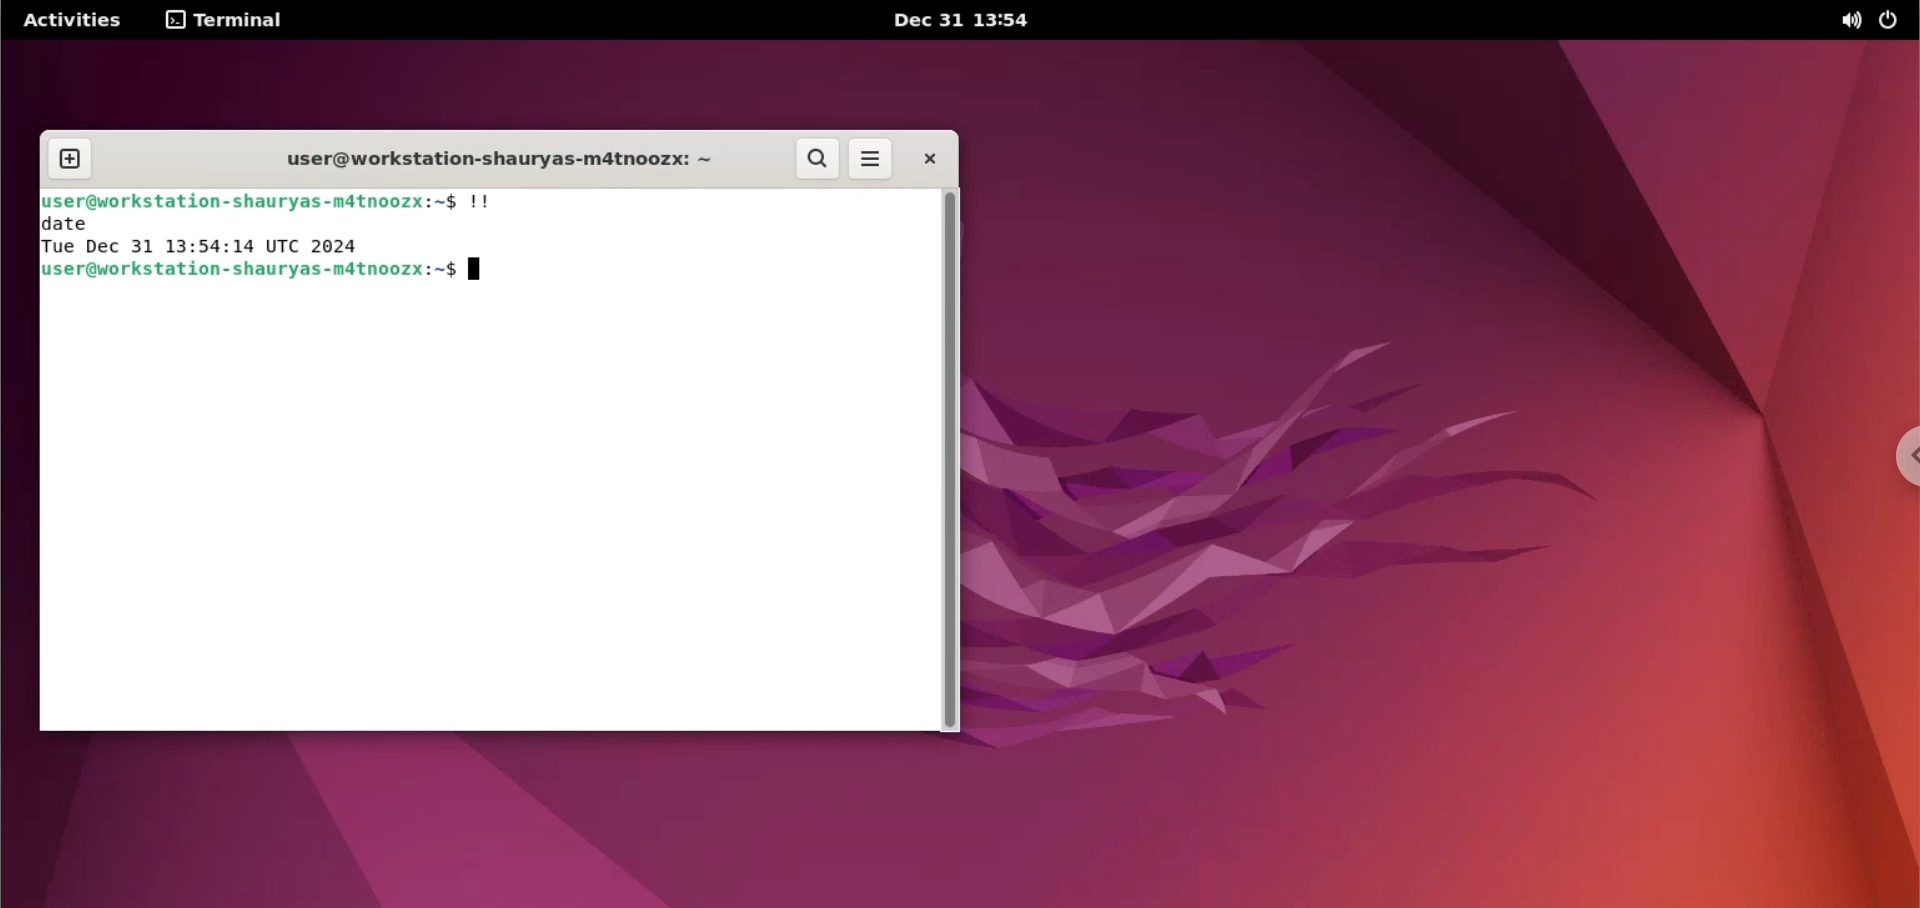  Describe the element at coordinates (819, 159) in the screenshot. I see `search` at that location.